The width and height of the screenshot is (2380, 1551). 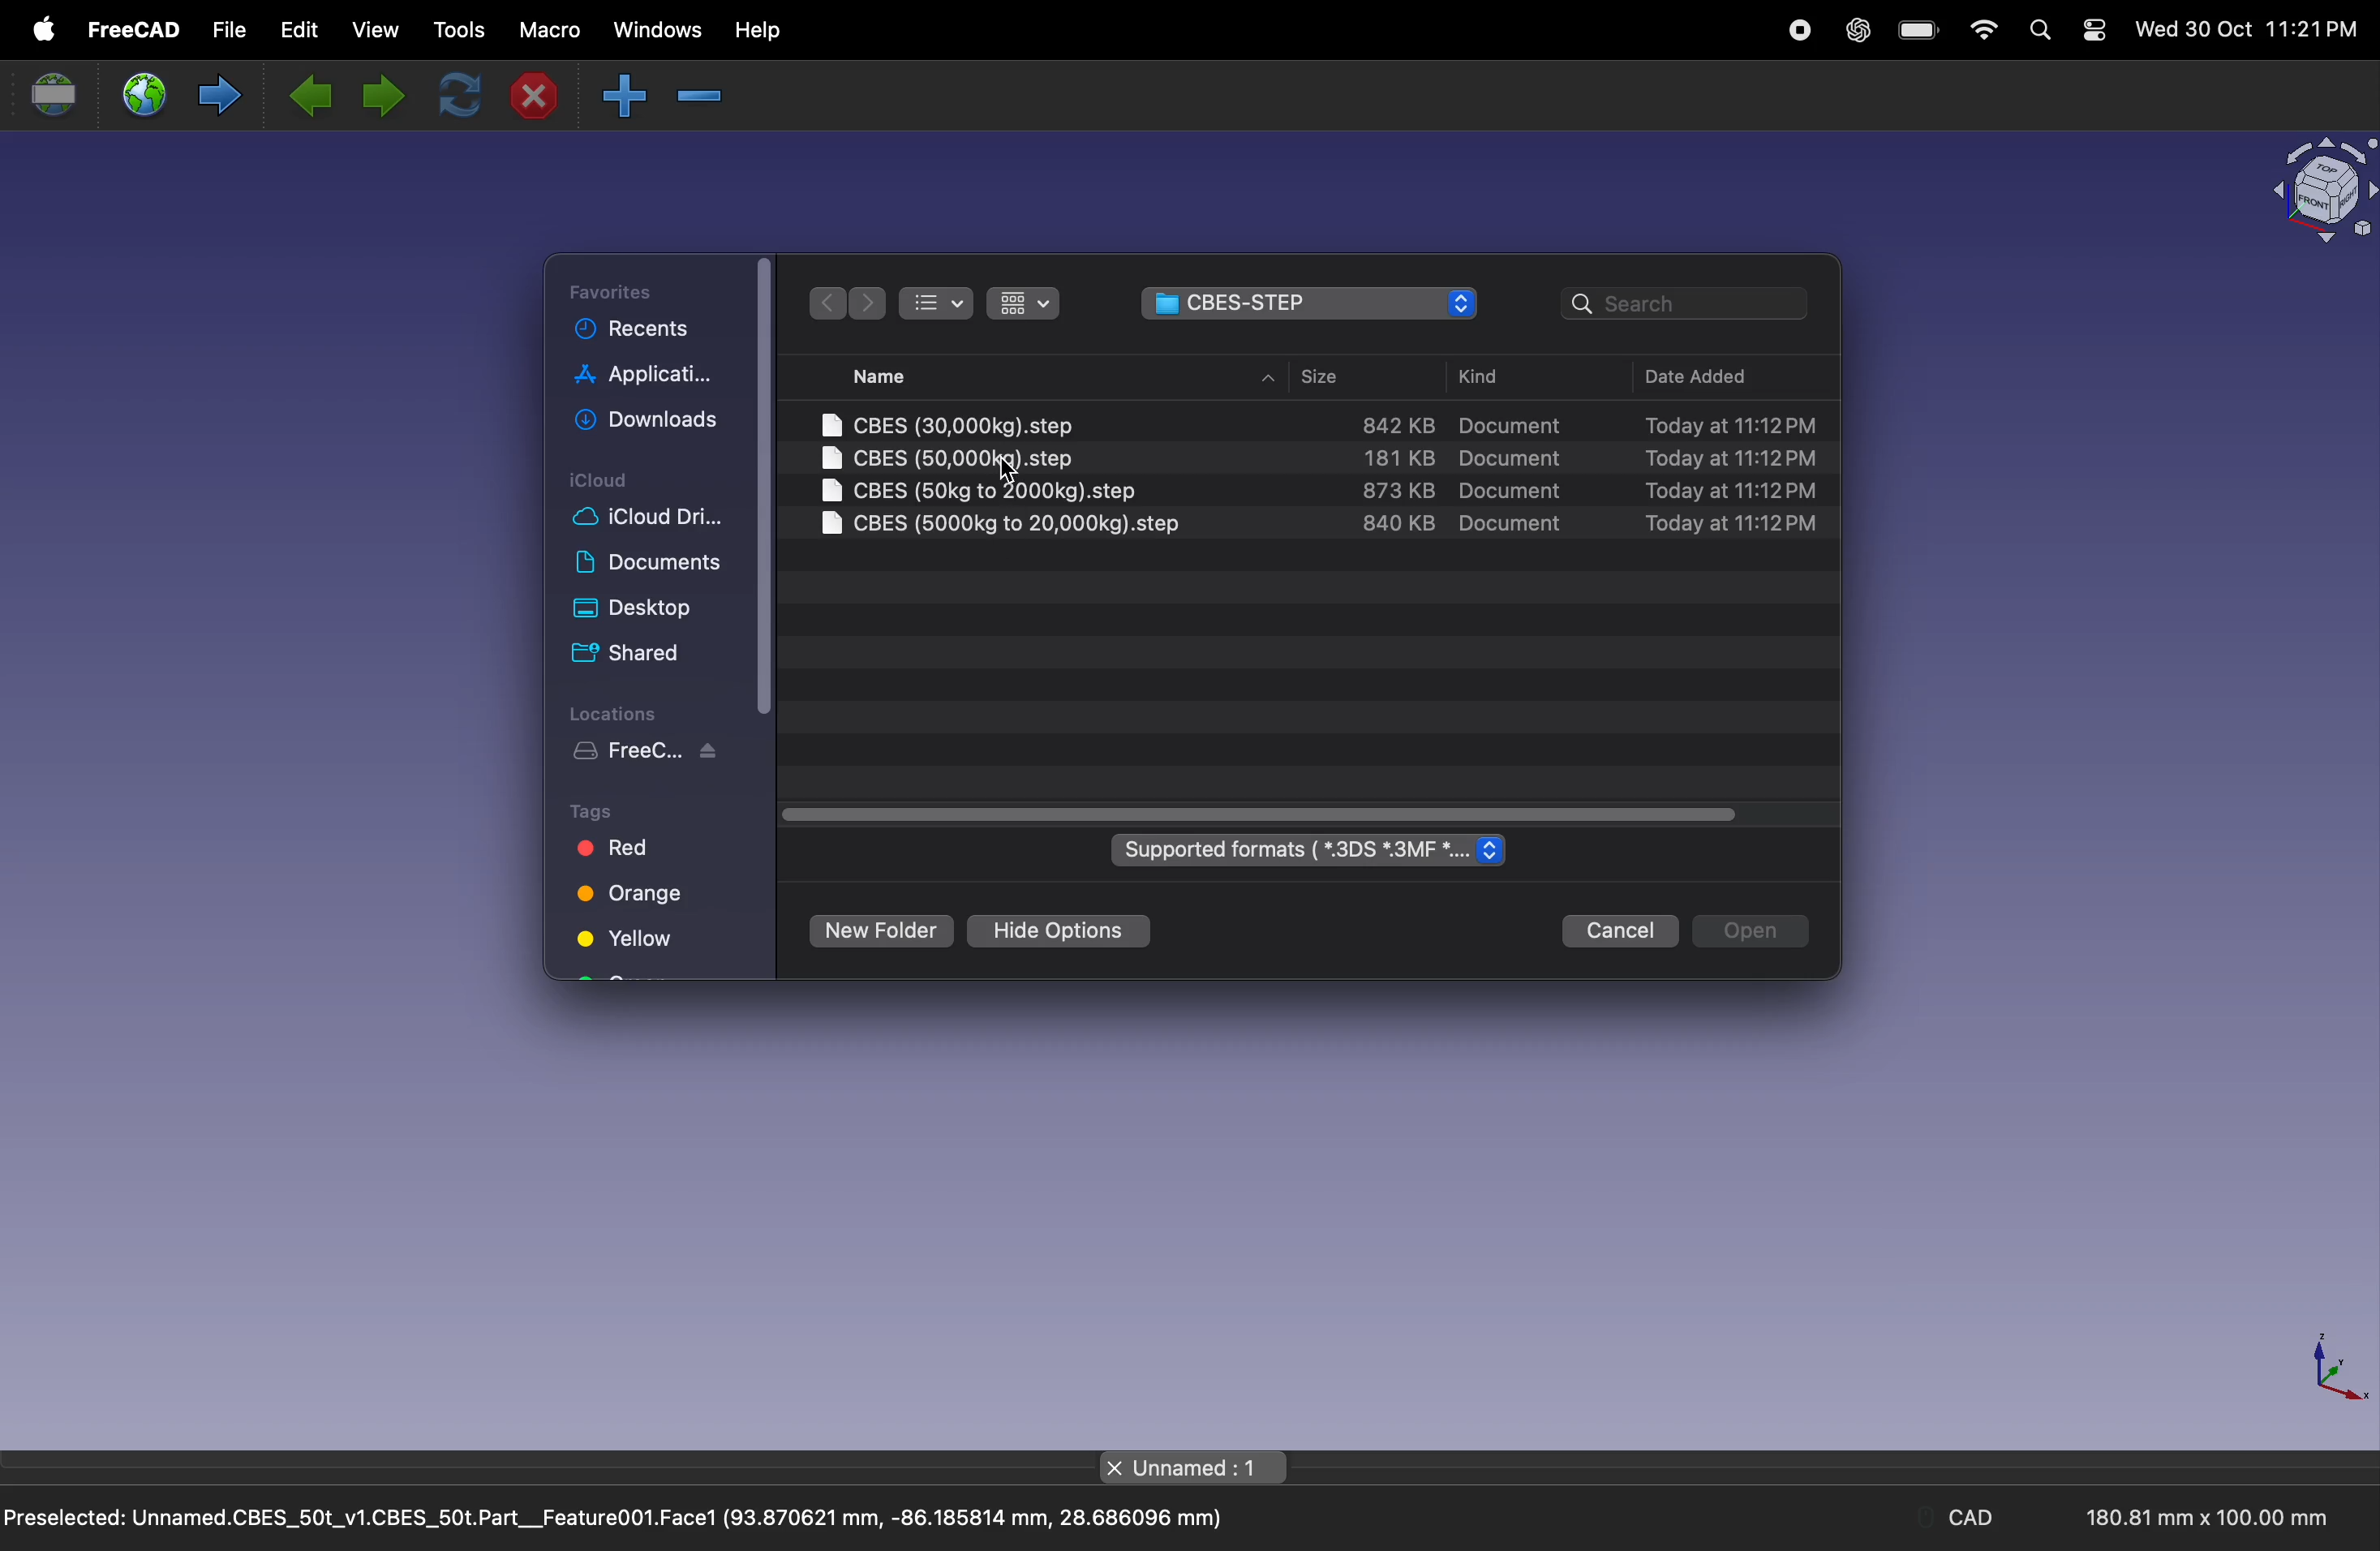 I want to click on name, so click(x=963, y=374).